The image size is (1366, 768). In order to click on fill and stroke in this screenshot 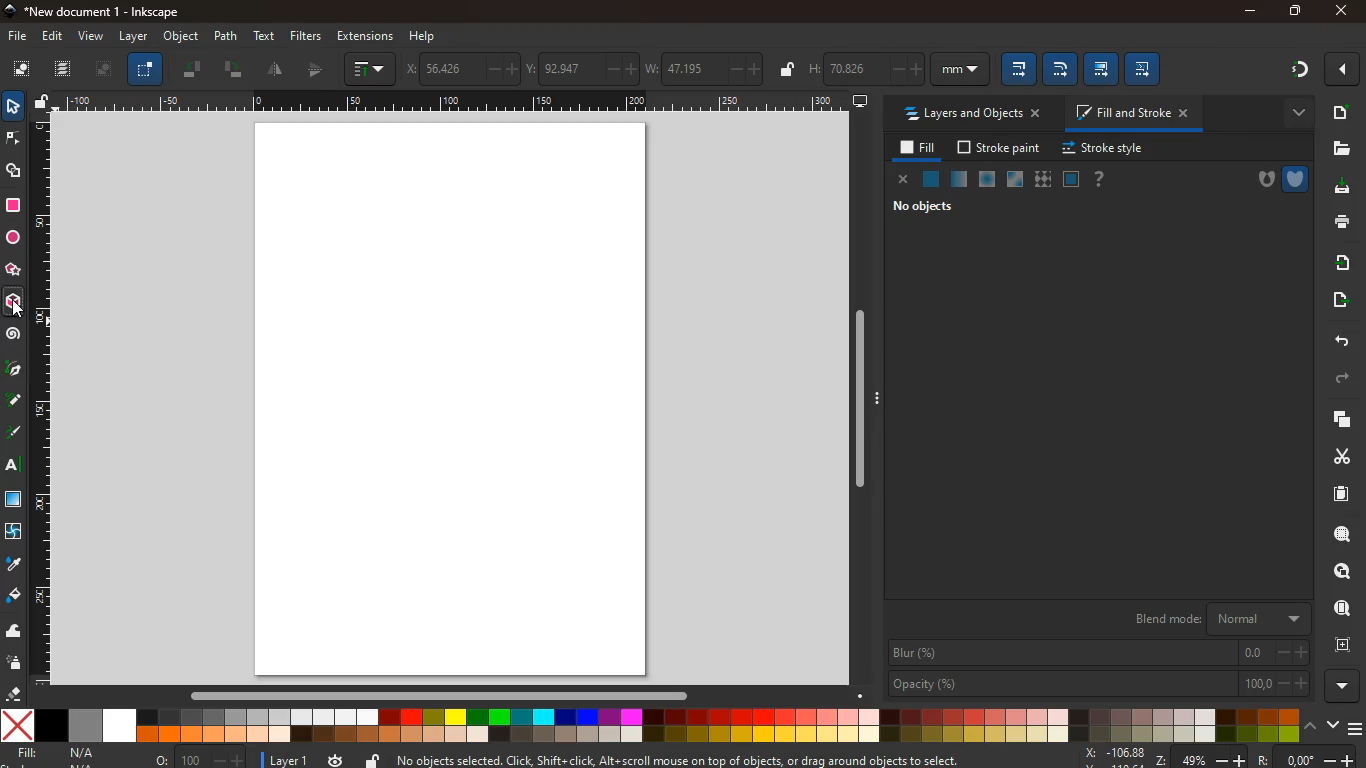, I will do `click(1135, 115)`.